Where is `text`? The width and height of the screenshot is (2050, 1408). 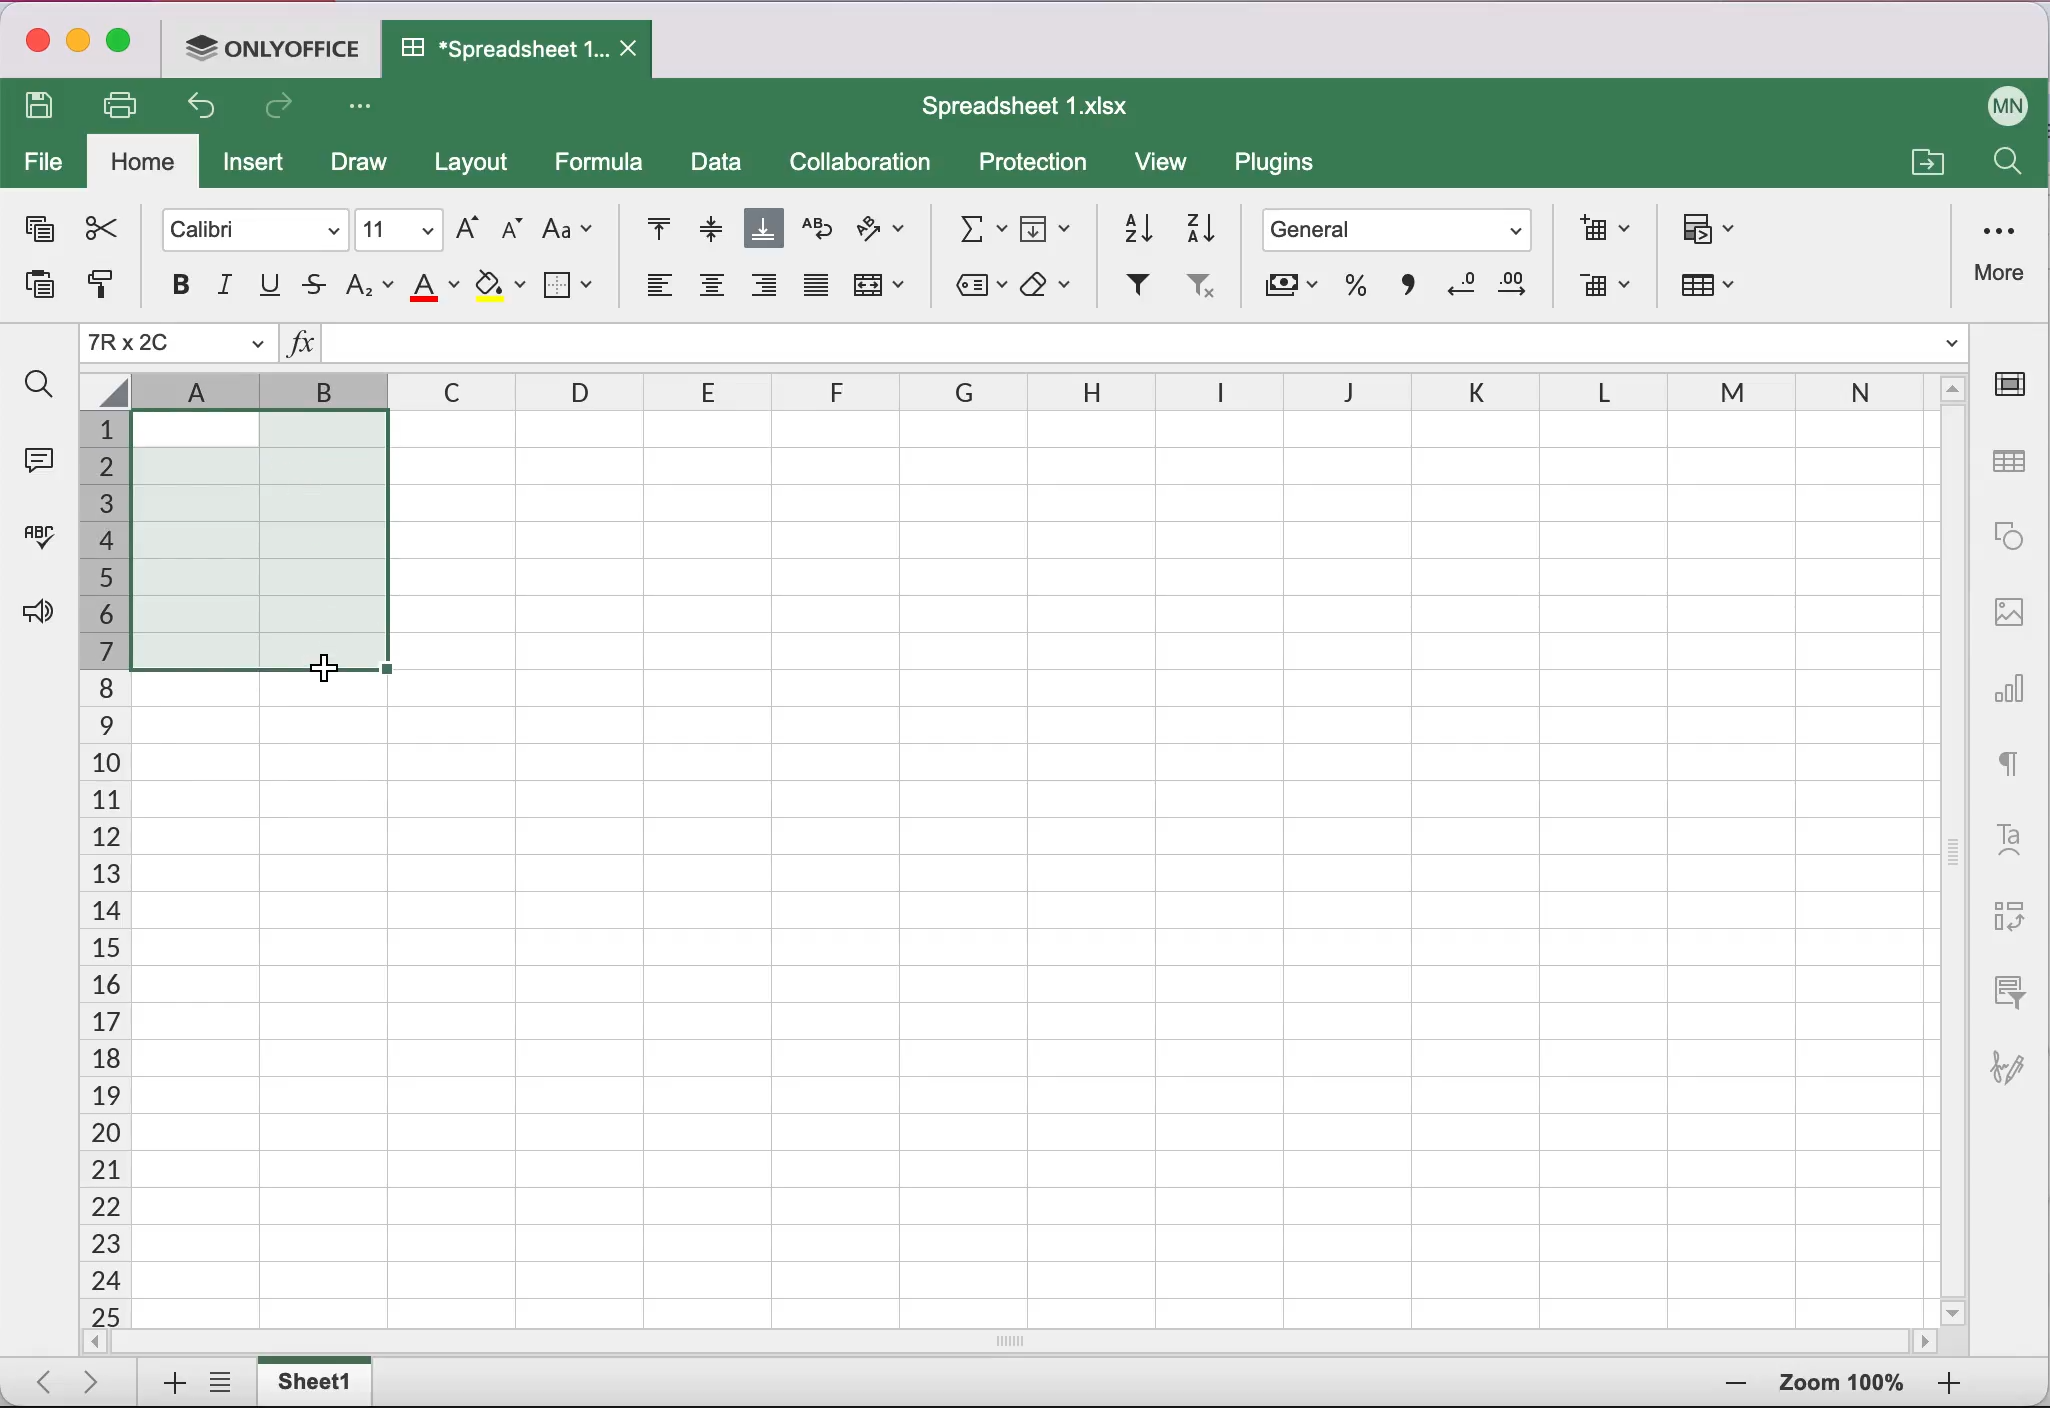 text is located at coordinates (2010, 759).